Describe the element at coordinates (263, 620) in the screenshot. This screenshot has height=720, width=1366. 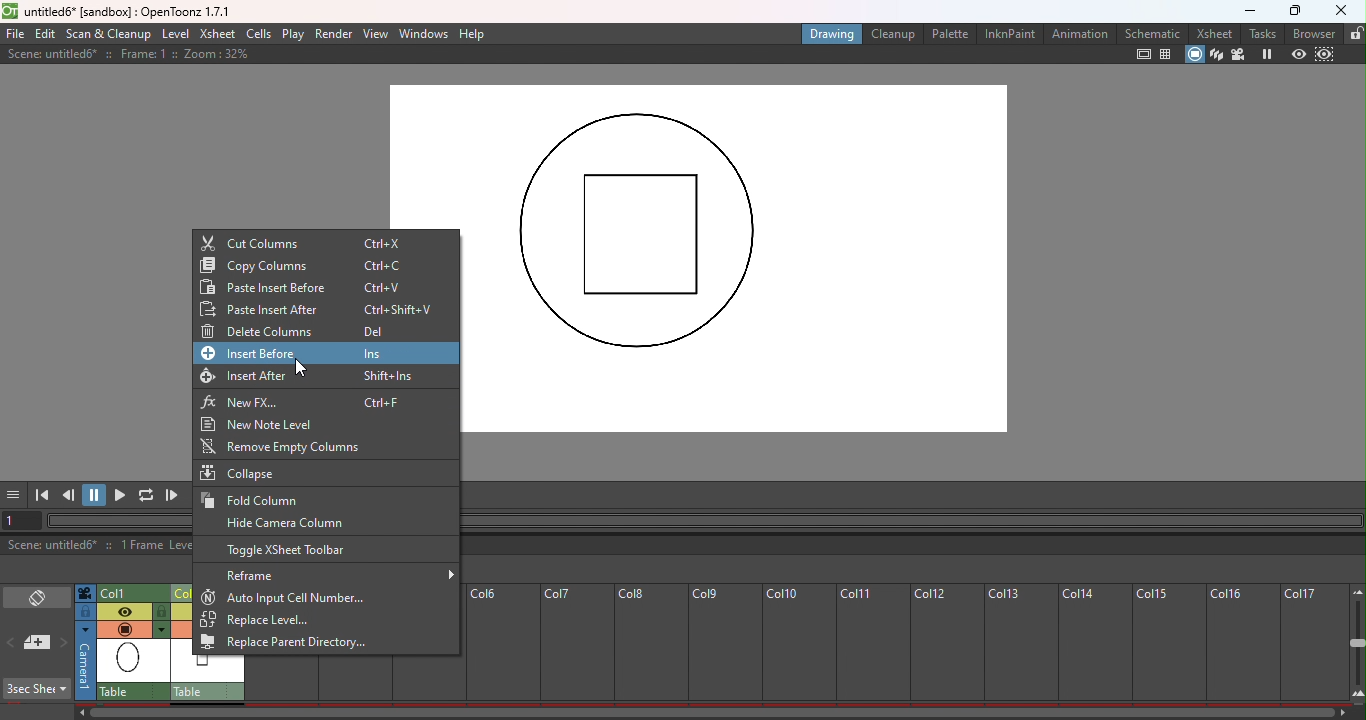
I see `Replace level` at that location.